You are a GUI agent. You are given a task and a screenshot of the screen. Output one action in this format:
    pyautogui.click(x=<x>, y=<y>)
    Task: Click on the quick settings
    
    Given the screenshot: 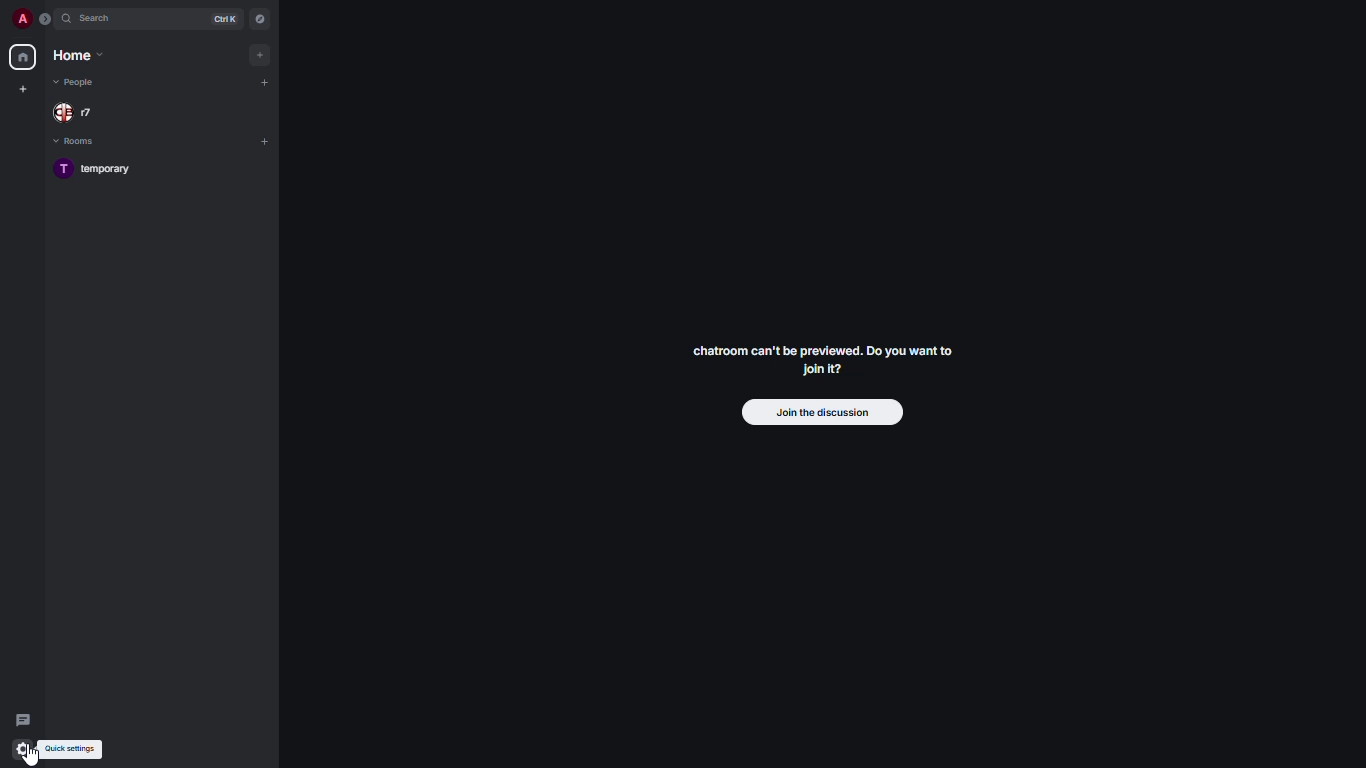 What is the action you would take?
    pyautogui.click(x=22, y=744)
    